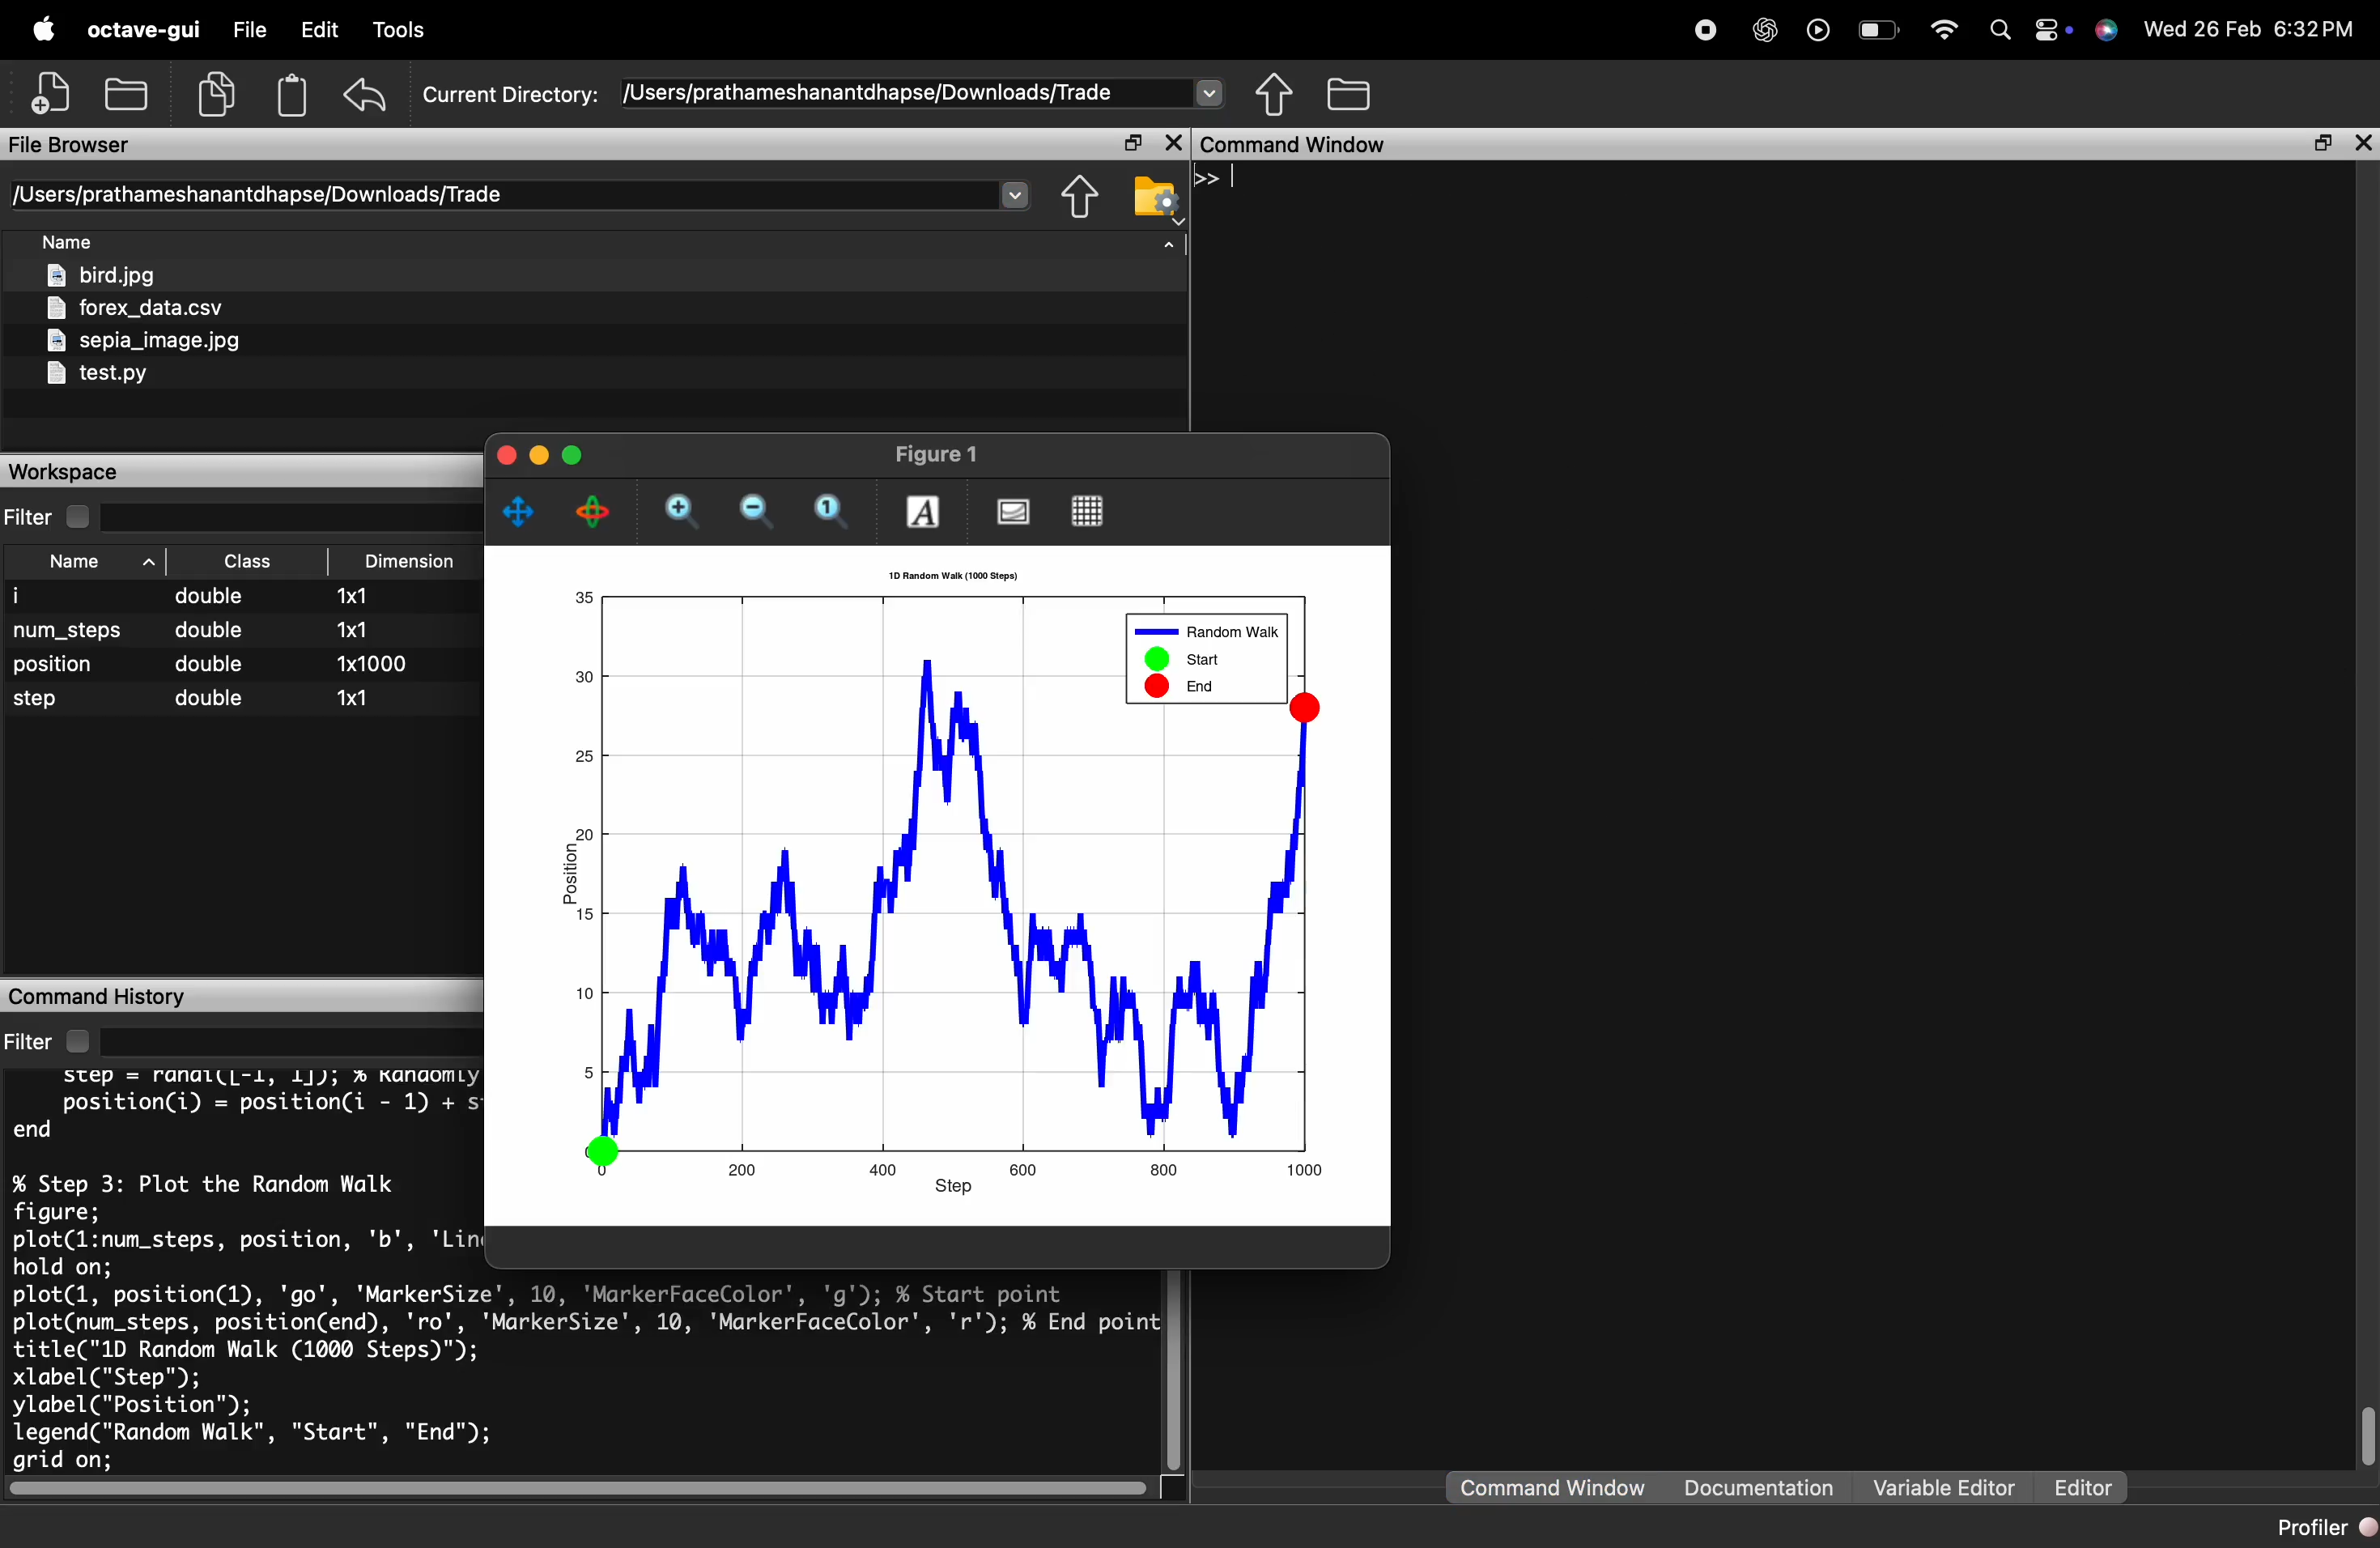 The height and width of the screenshot is (1548, 2380). Describe the element at coordinates (522, 511) in the screenshot. I see `move` at that location.